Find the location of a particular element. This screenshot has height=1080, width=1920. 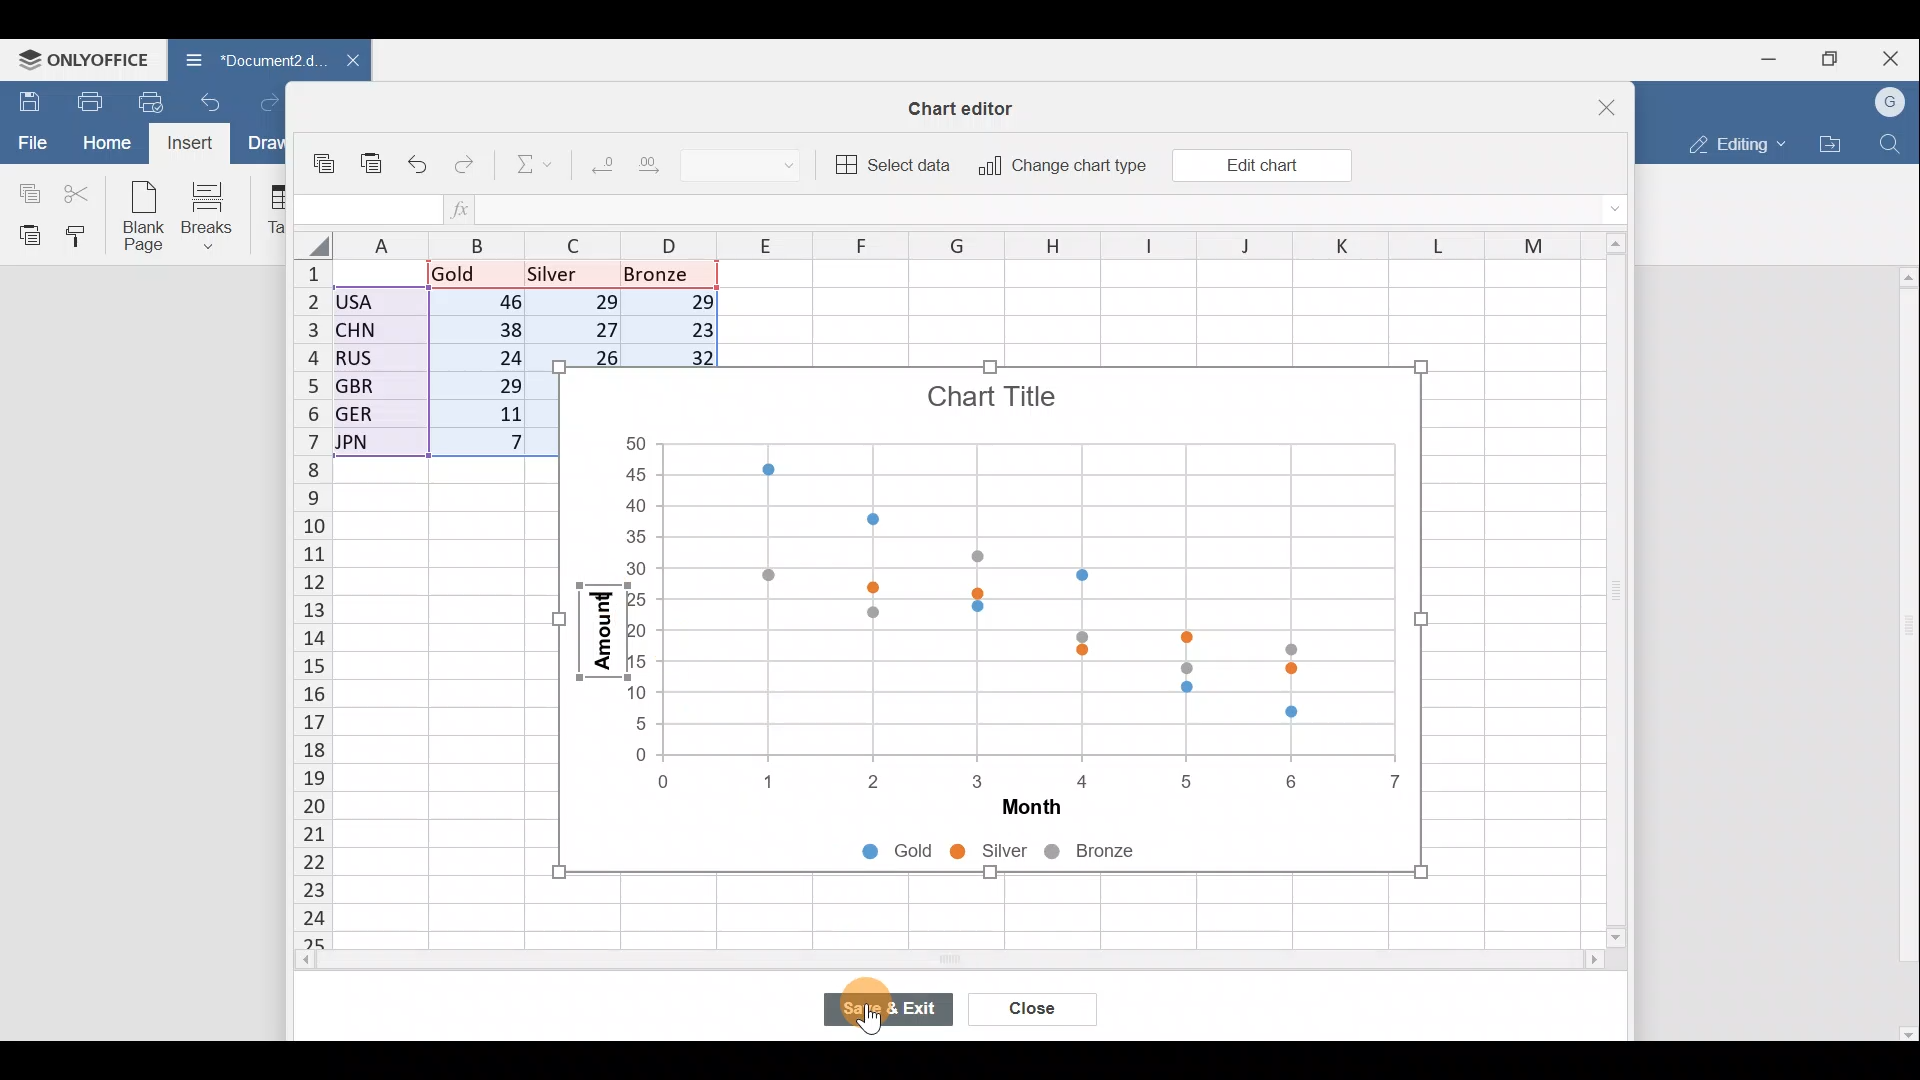

Undo is located at coordinates (419, 160).